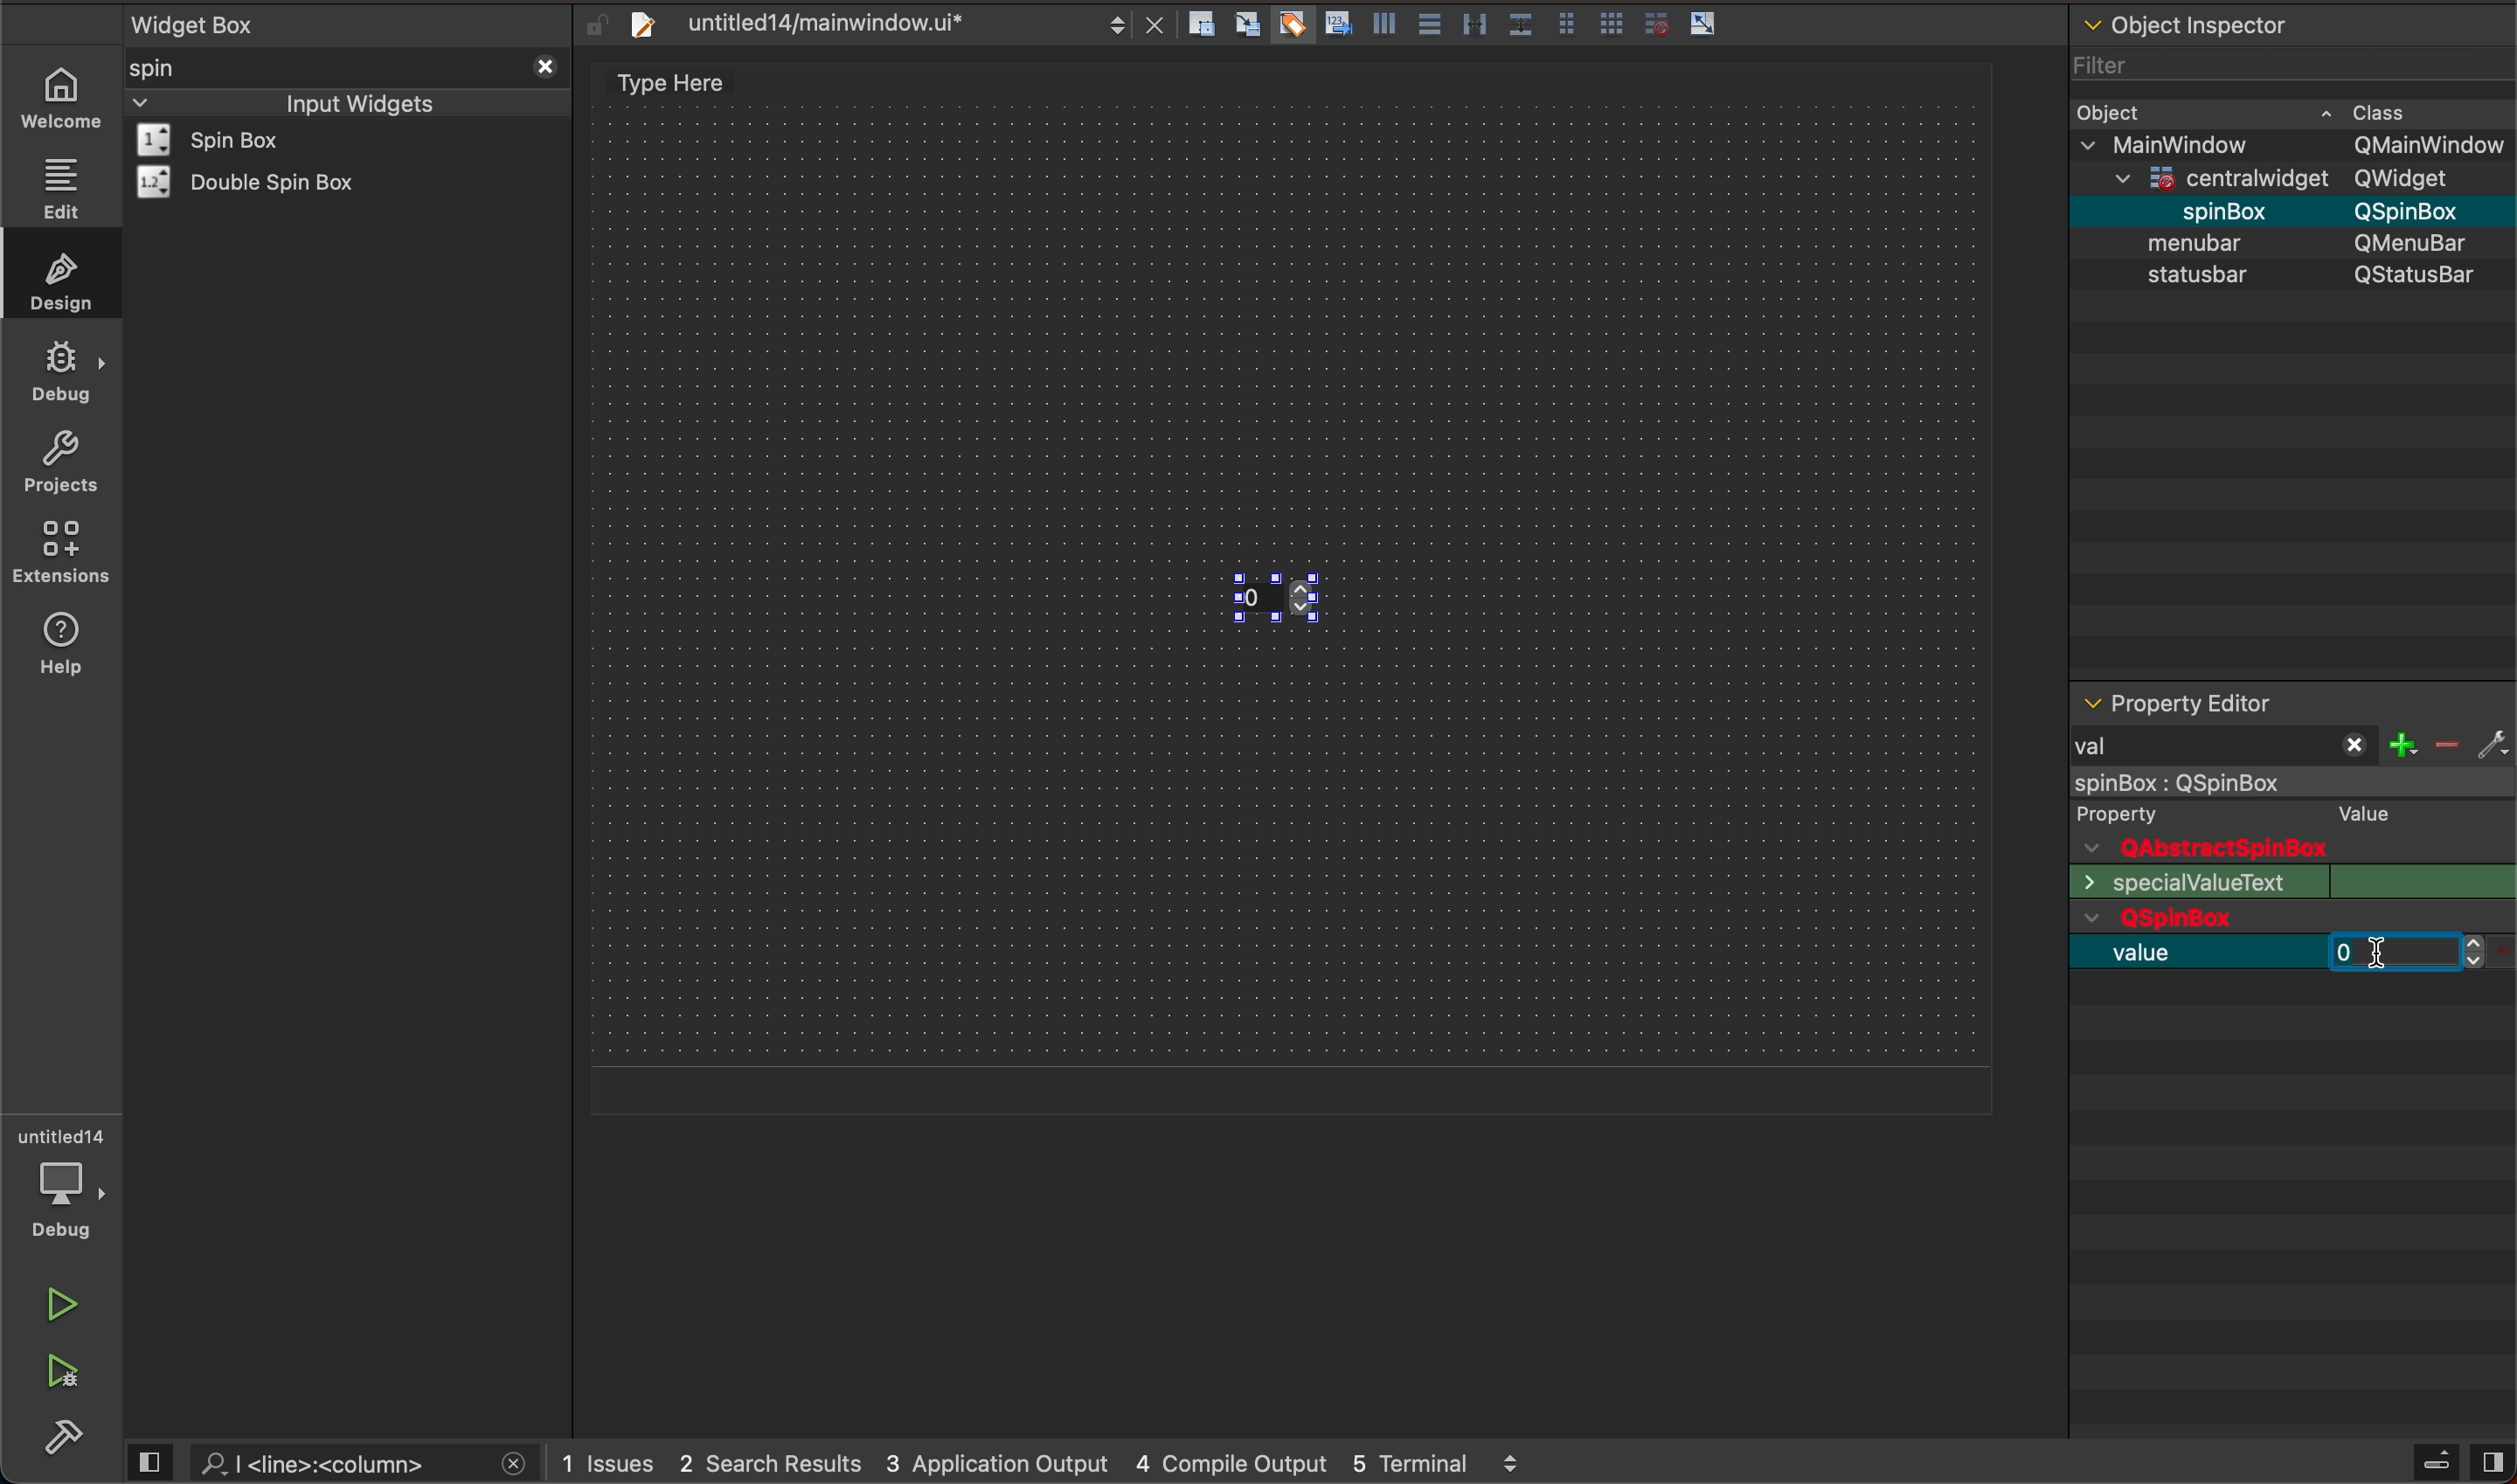 The image size is (2517, 1484). I want to click on val filter, so click(2285, 747).